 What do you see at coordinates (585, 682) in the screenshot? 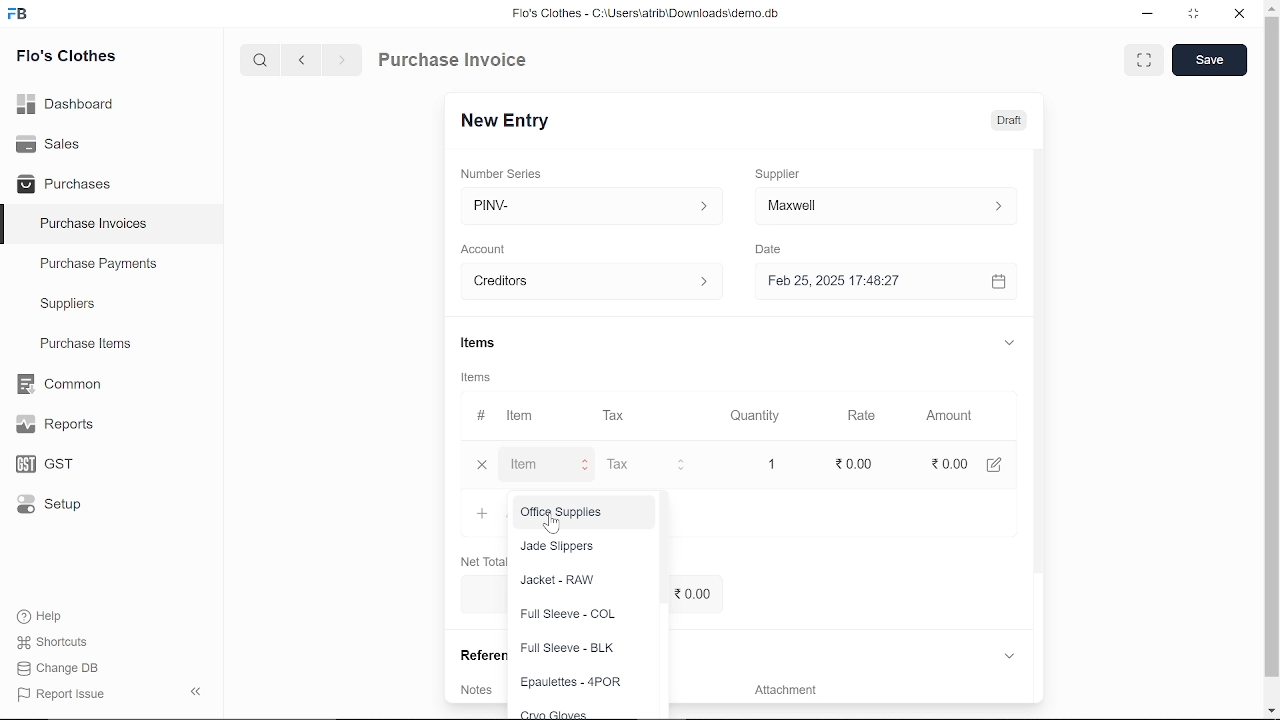
I see `Epaulettes - 4POR` at bounding box center [585, 682].